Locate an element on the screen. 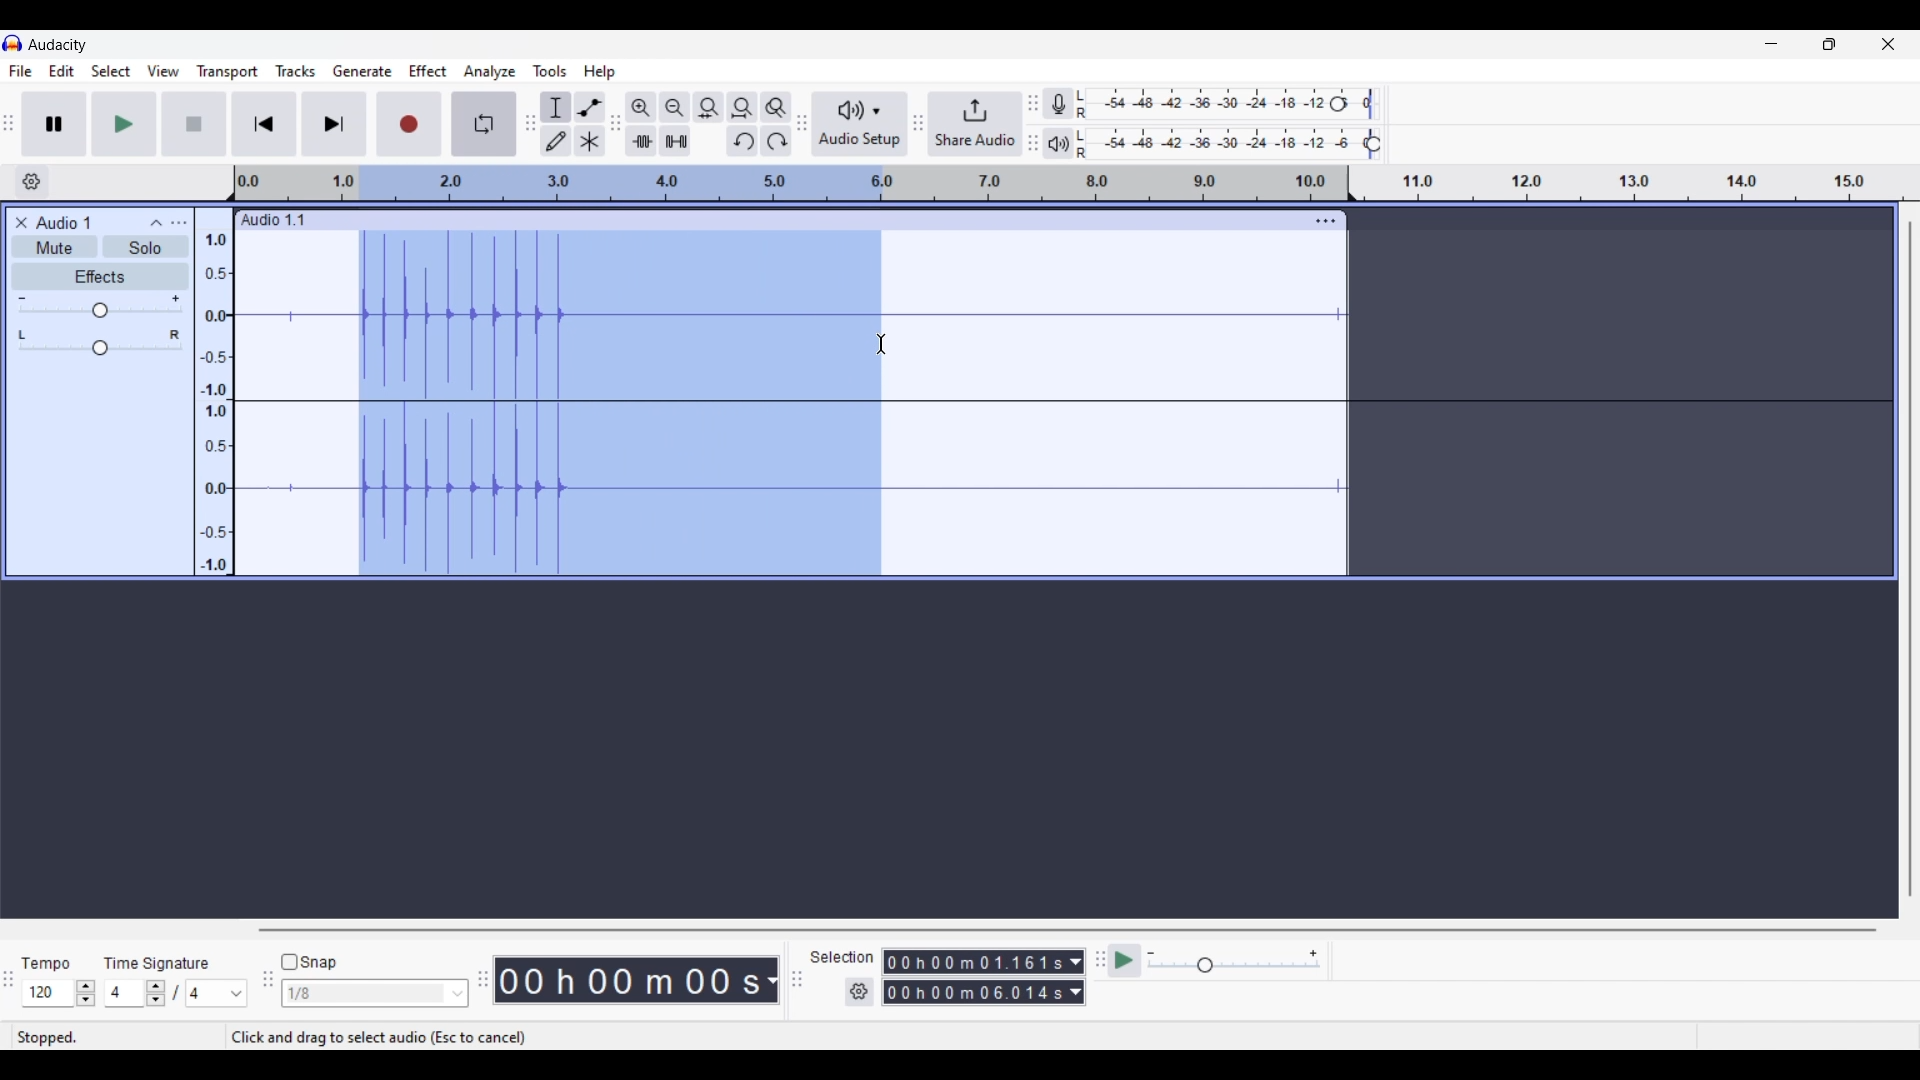 The width and height of the screenshot is (1920, 1080). Pan to left is located at coordinates (22, 335).